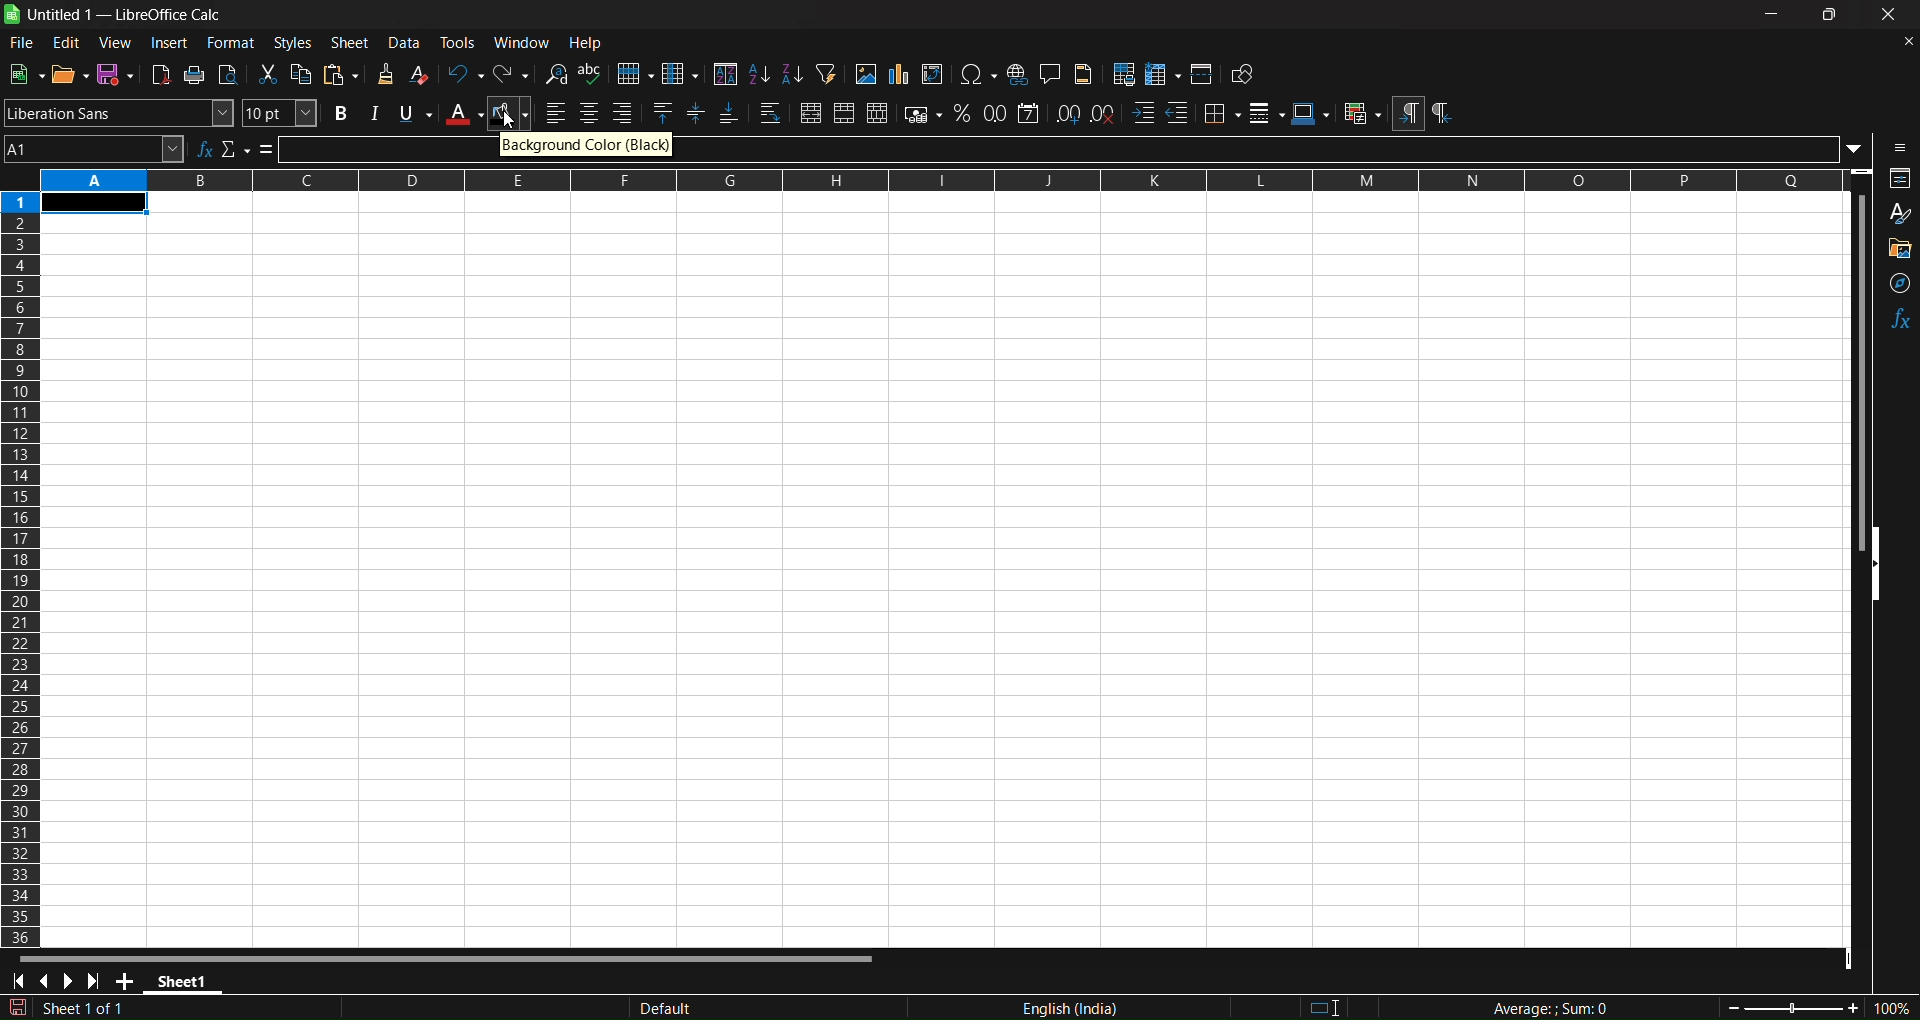  What do you see at coordinates (1224, 113) in the screenshot?
I see `borders` at bounding box center [1224, 113].